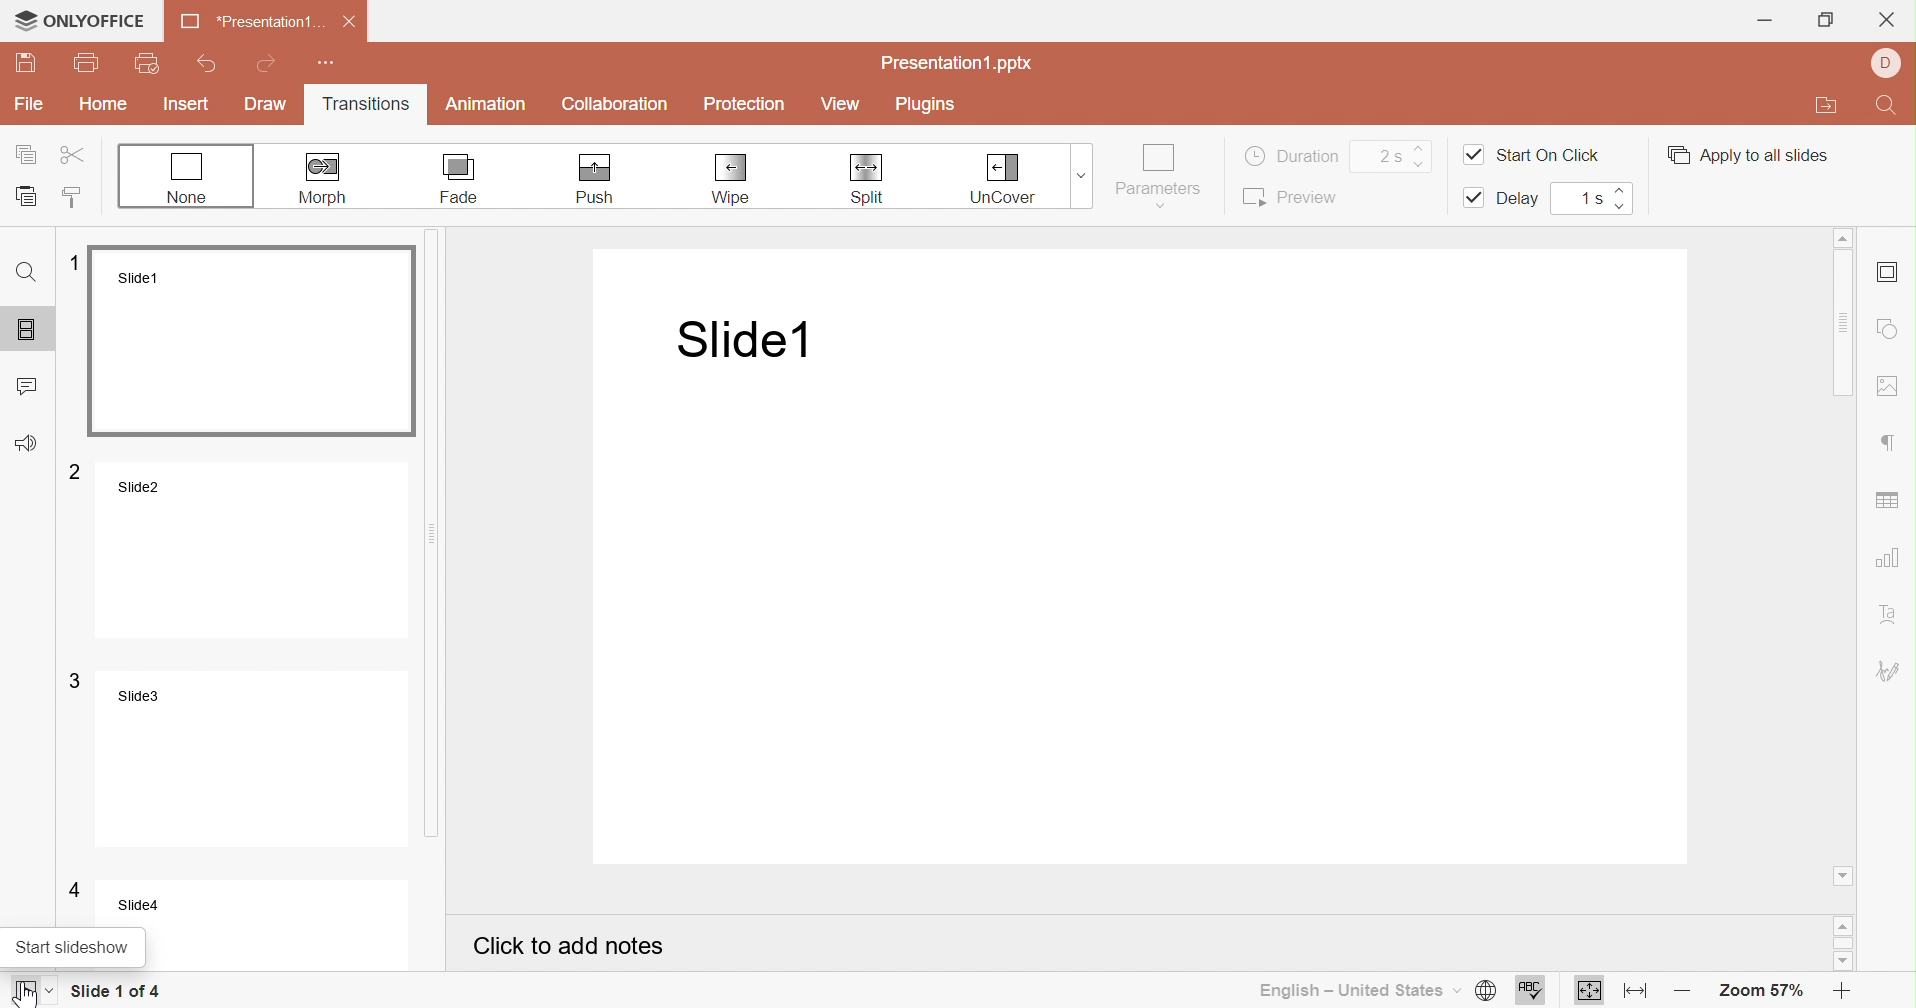  What do you see at coordinates (77, 16) in the screenshot?
I see `ONLYOFFICE` at bounding box center [77, 16].